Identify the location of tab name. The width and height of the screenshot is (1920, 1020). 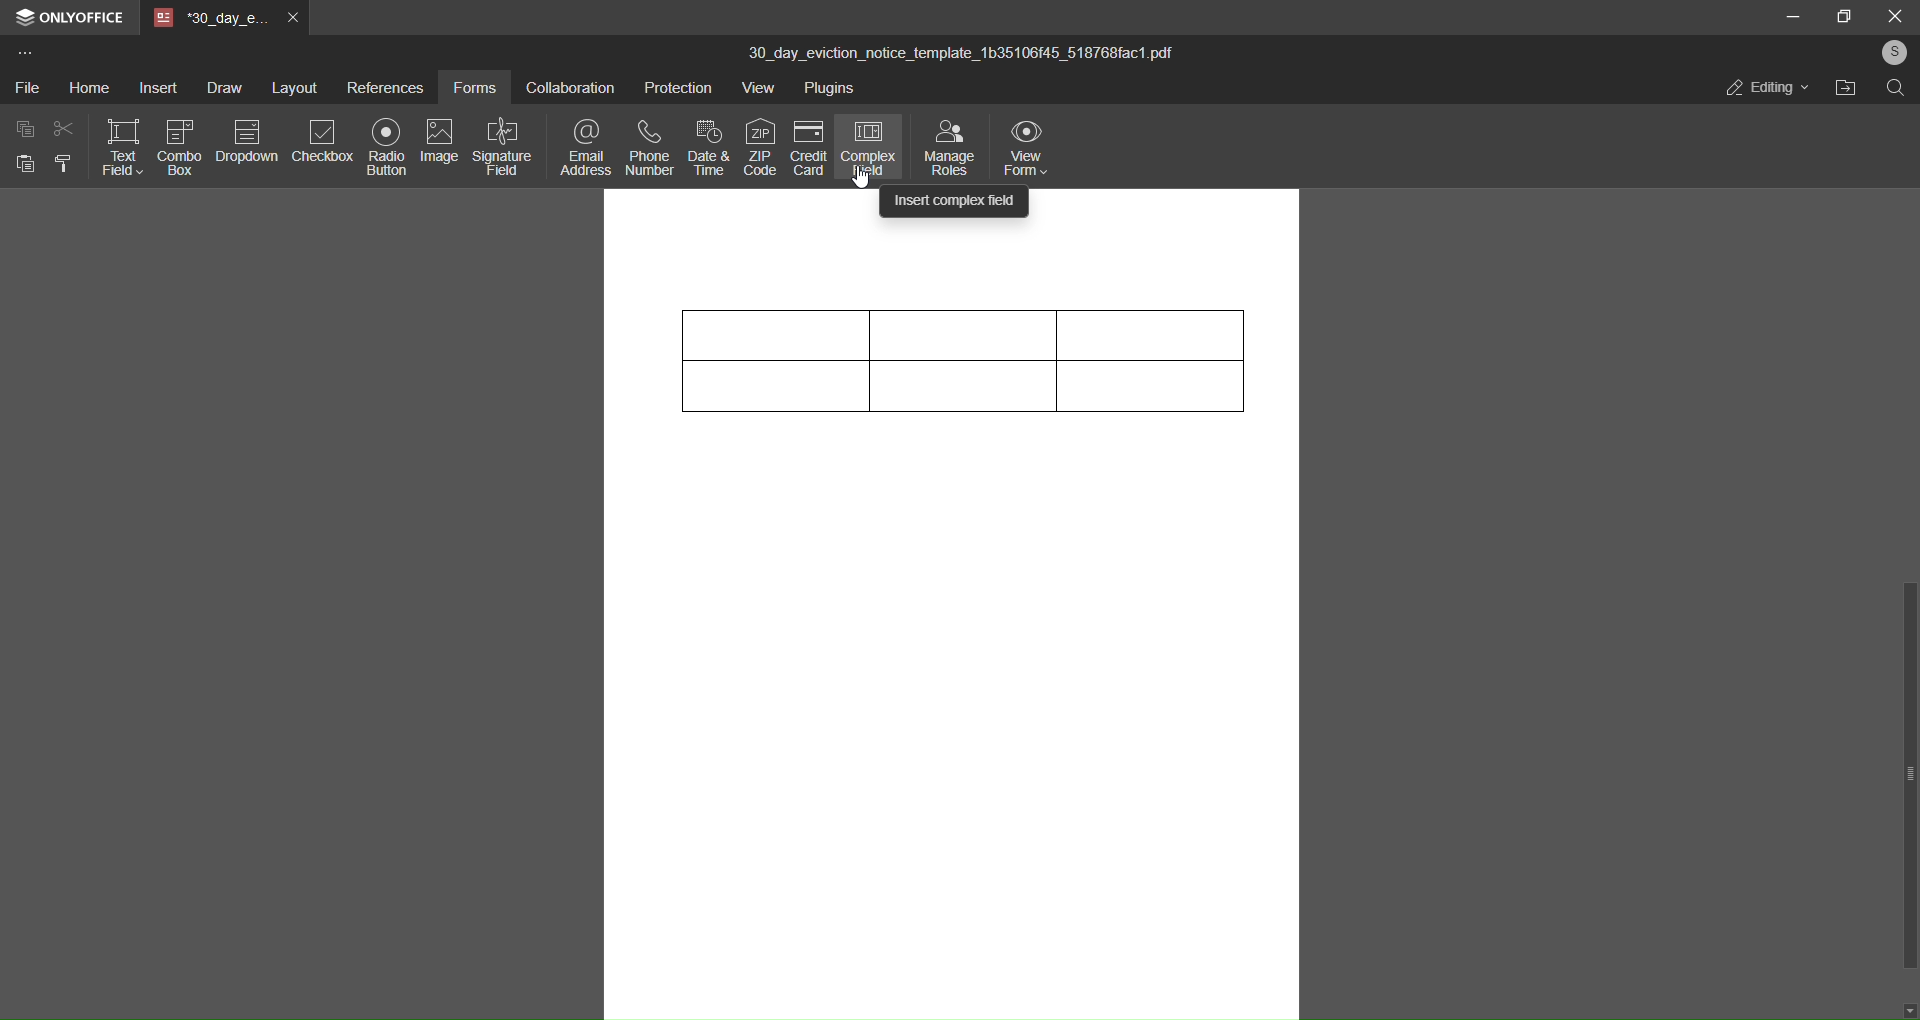
(211, 18).